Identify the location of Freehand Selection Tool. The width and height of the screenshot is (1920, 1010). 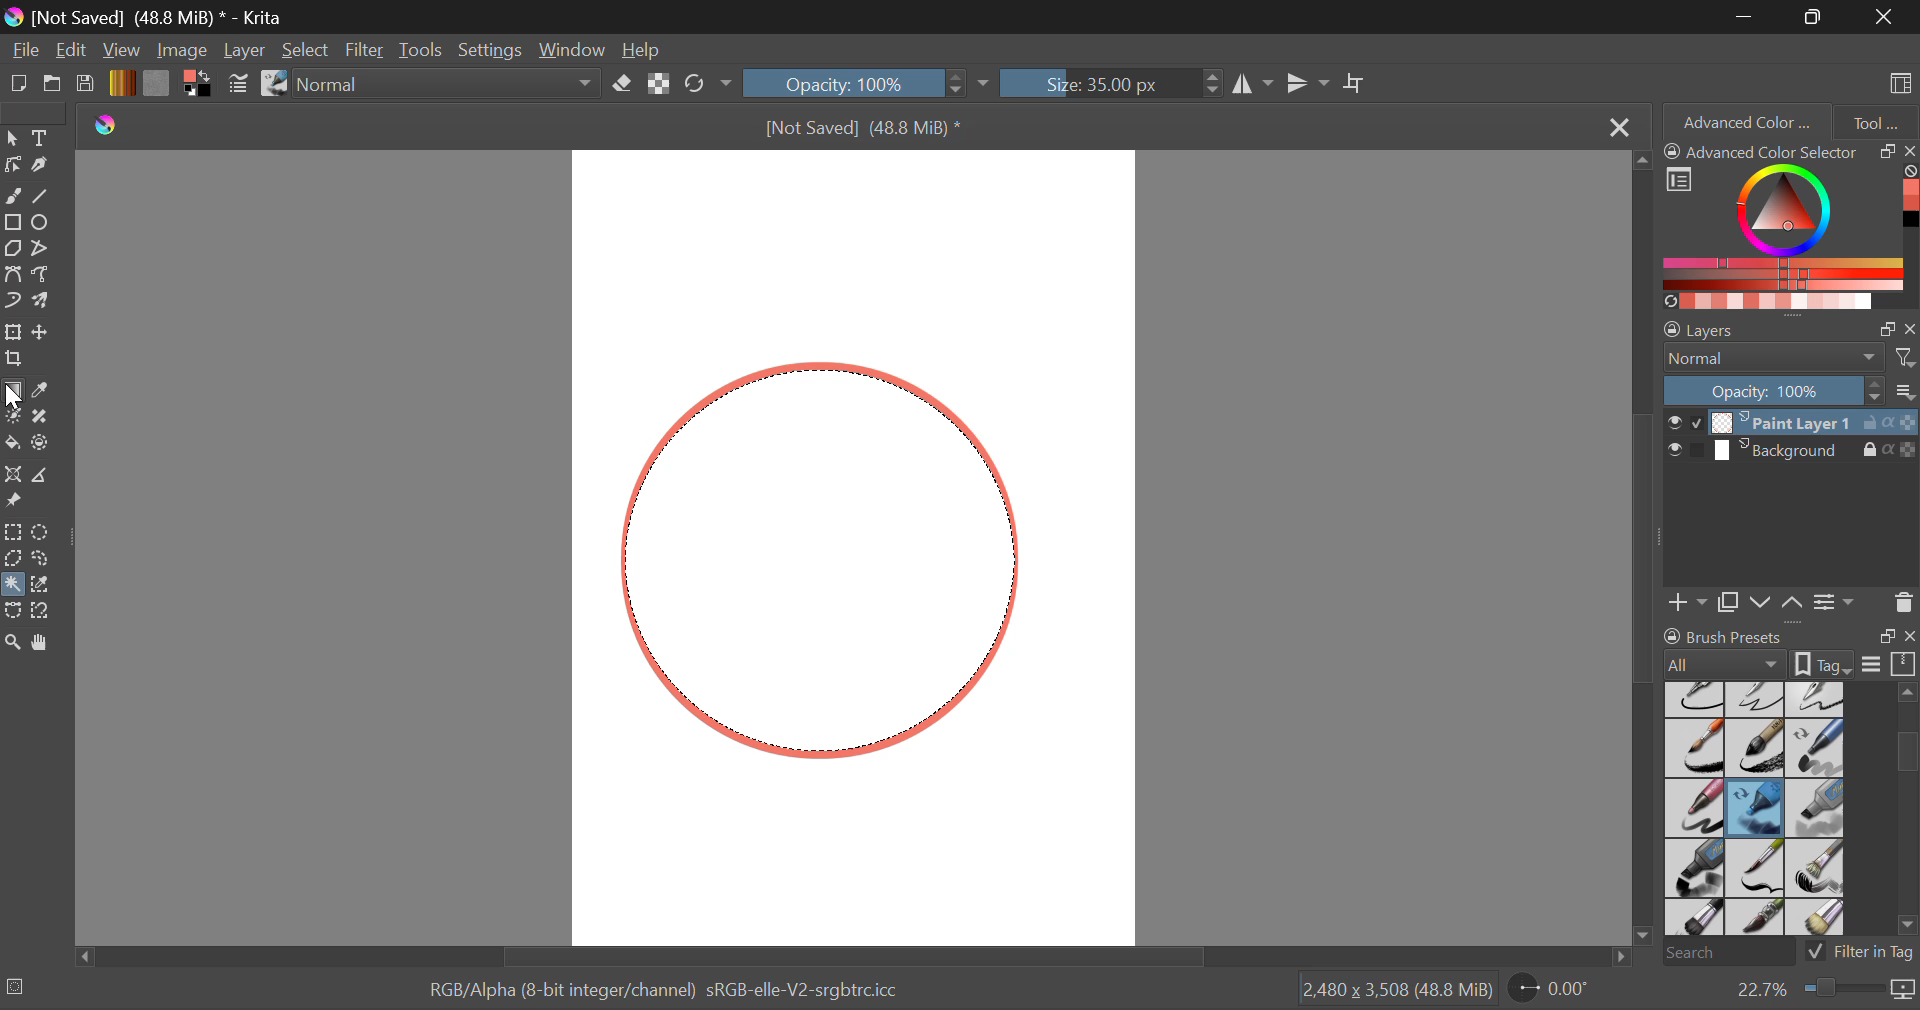
(43, 558).